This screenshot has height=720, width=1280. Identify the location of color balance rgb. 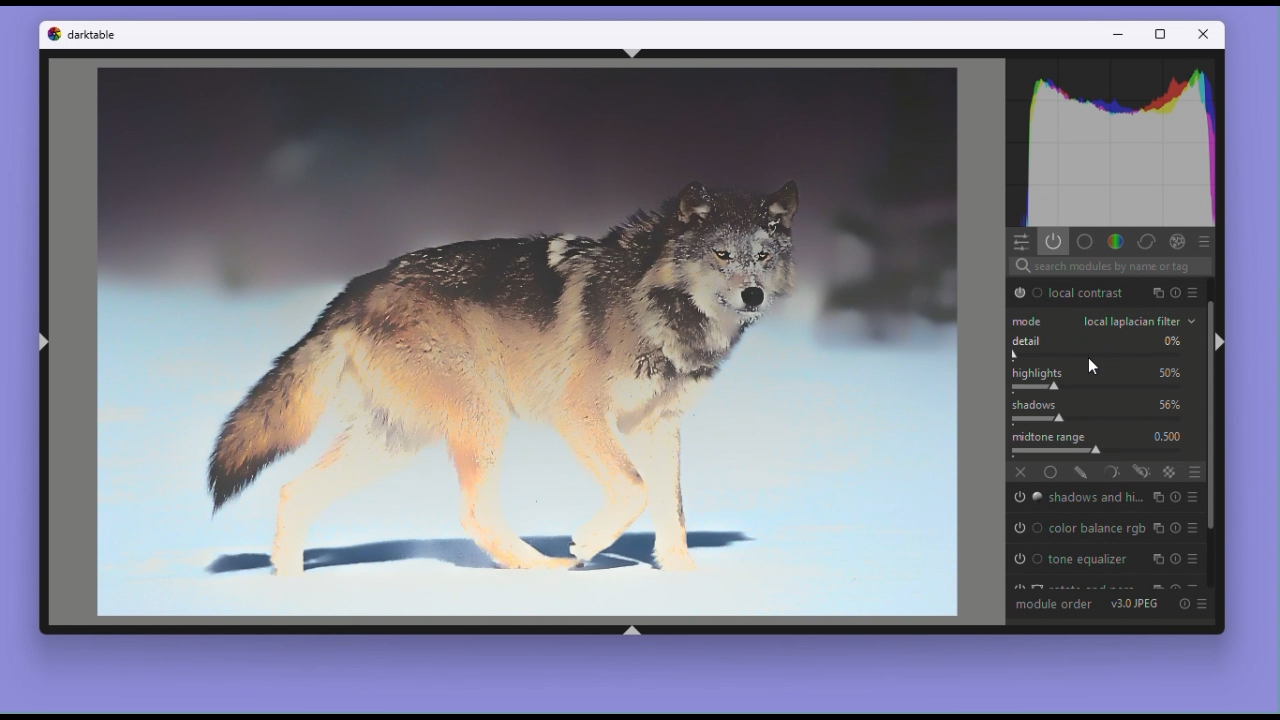
(1097, 527).